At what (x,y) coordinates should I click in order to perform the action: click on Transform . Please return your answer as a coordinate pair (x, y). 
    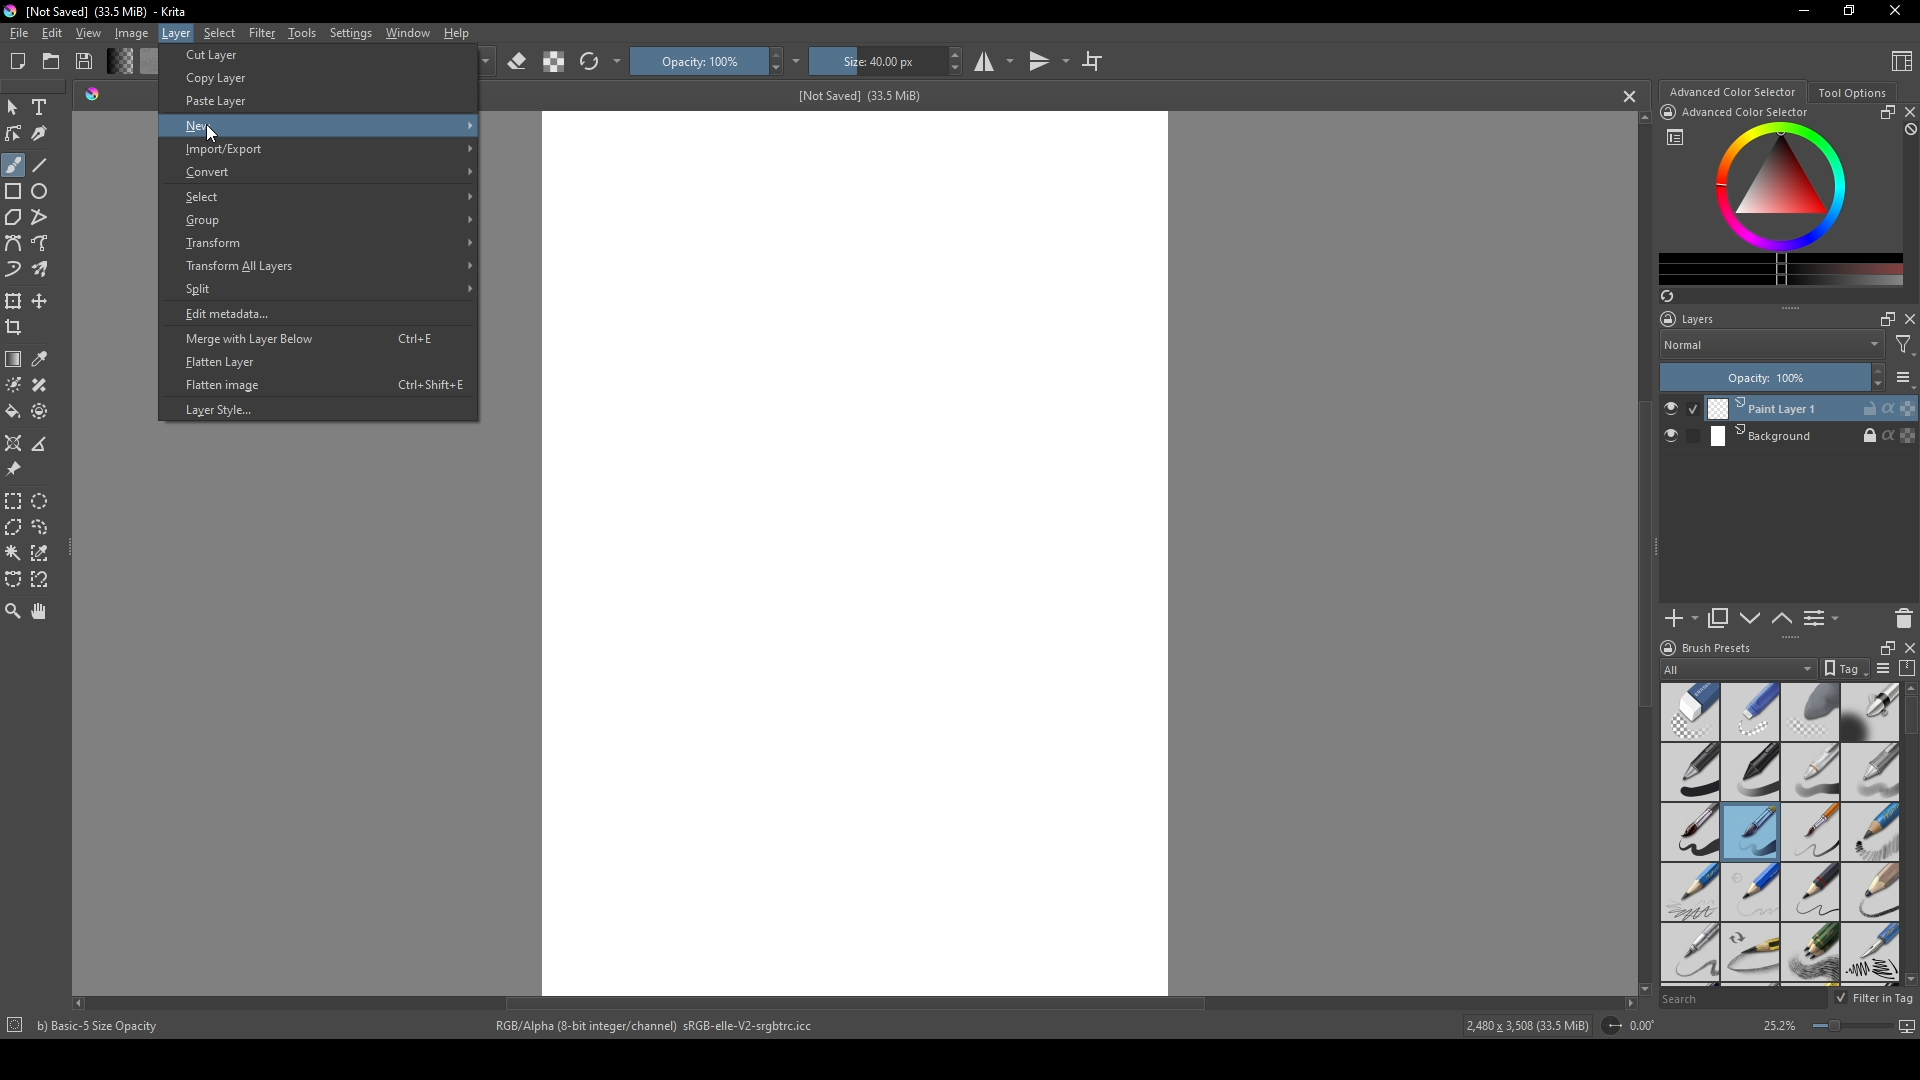
    Looking at the image, I should click on (328, 245).